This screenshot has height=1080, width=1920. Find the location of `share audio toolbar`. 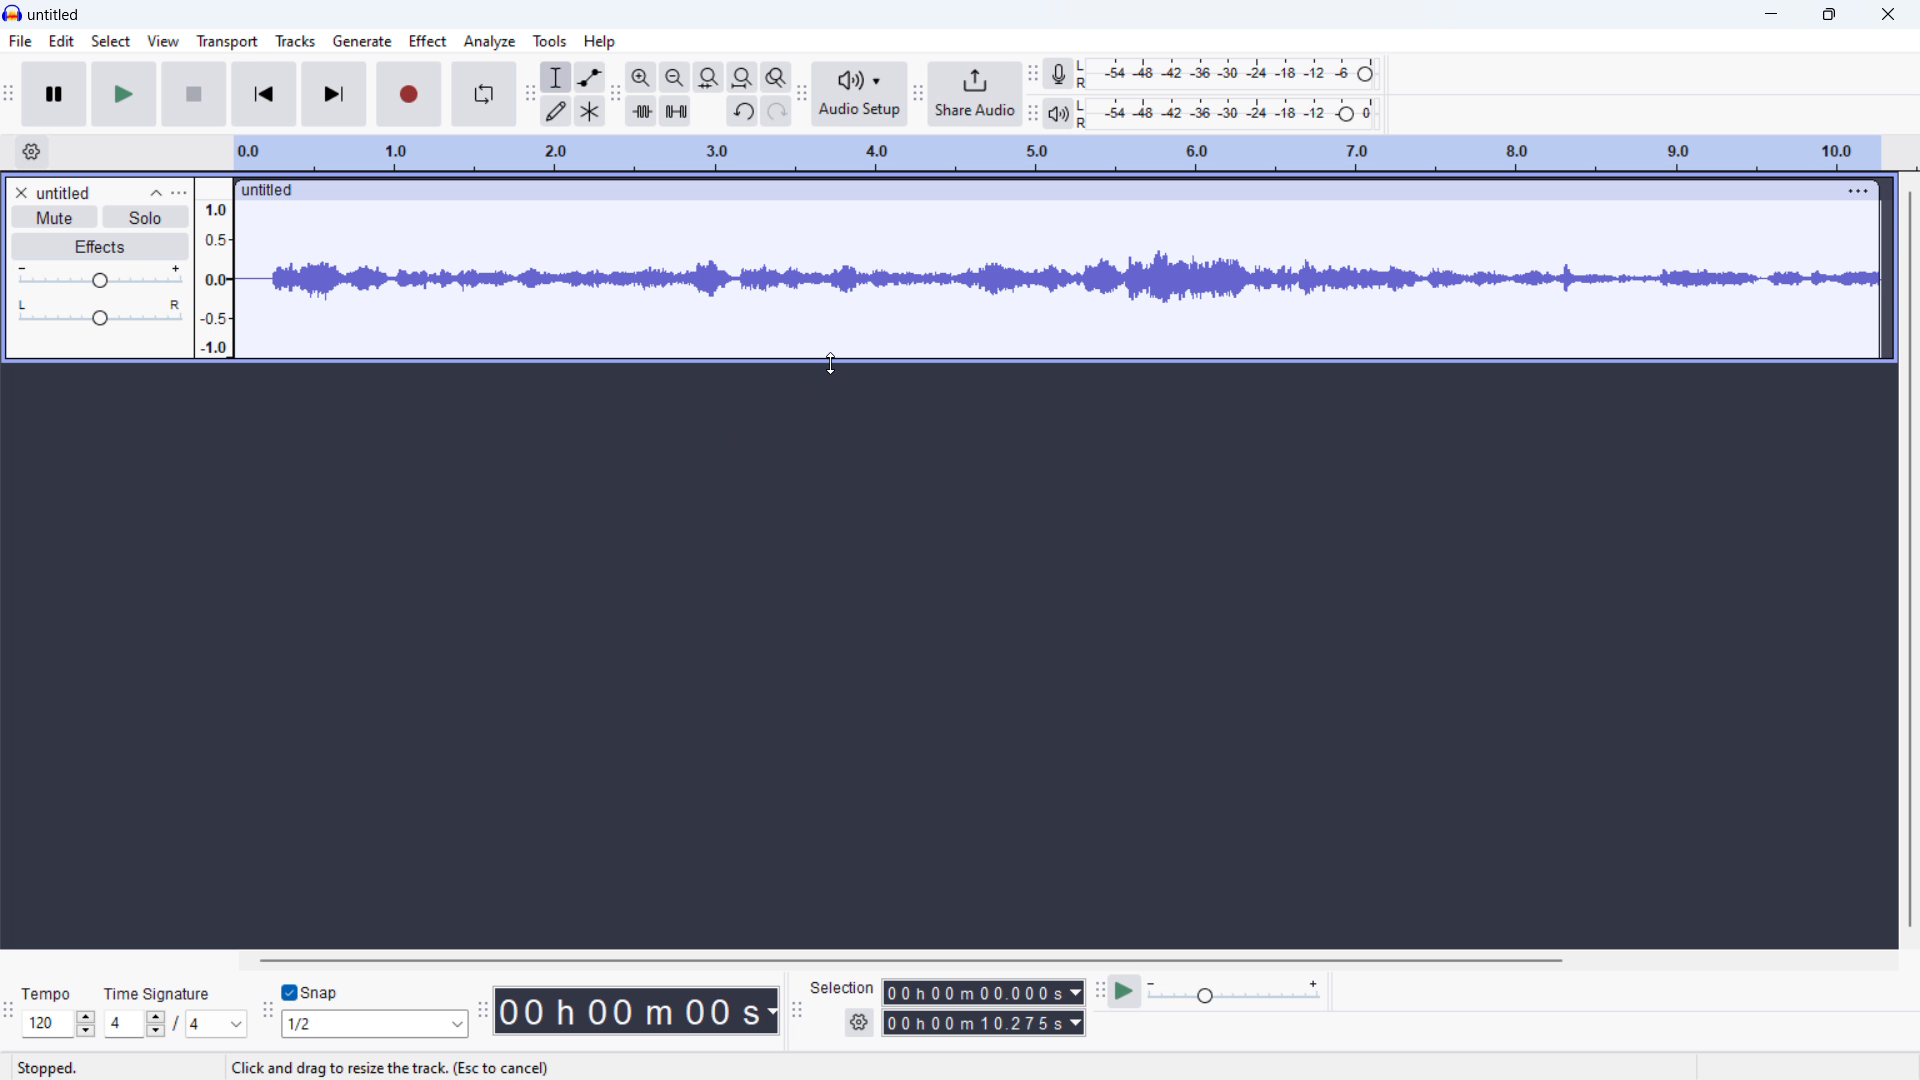

share audio toolbar is located at coordinates (802, 97).